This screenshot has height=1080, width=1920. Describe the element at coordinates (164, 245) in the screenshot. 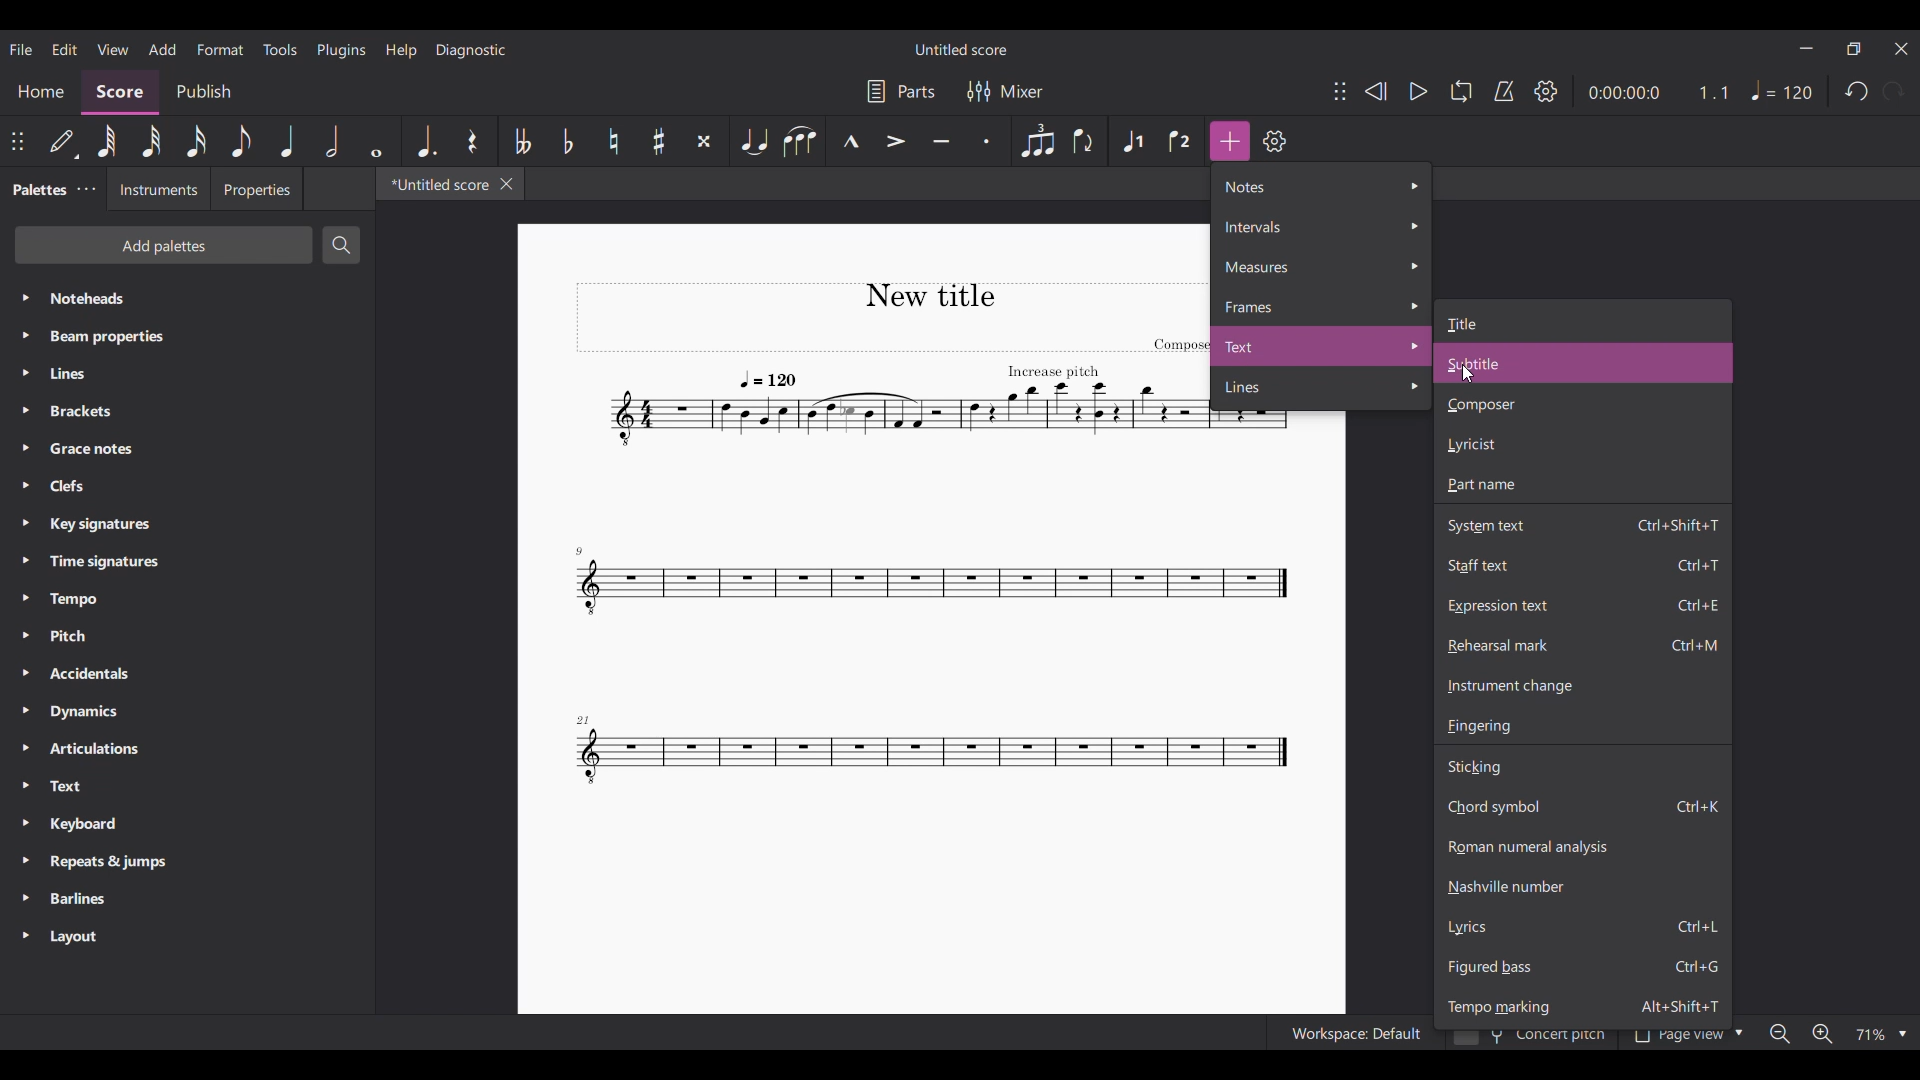

I see `Add palettes` at that location.